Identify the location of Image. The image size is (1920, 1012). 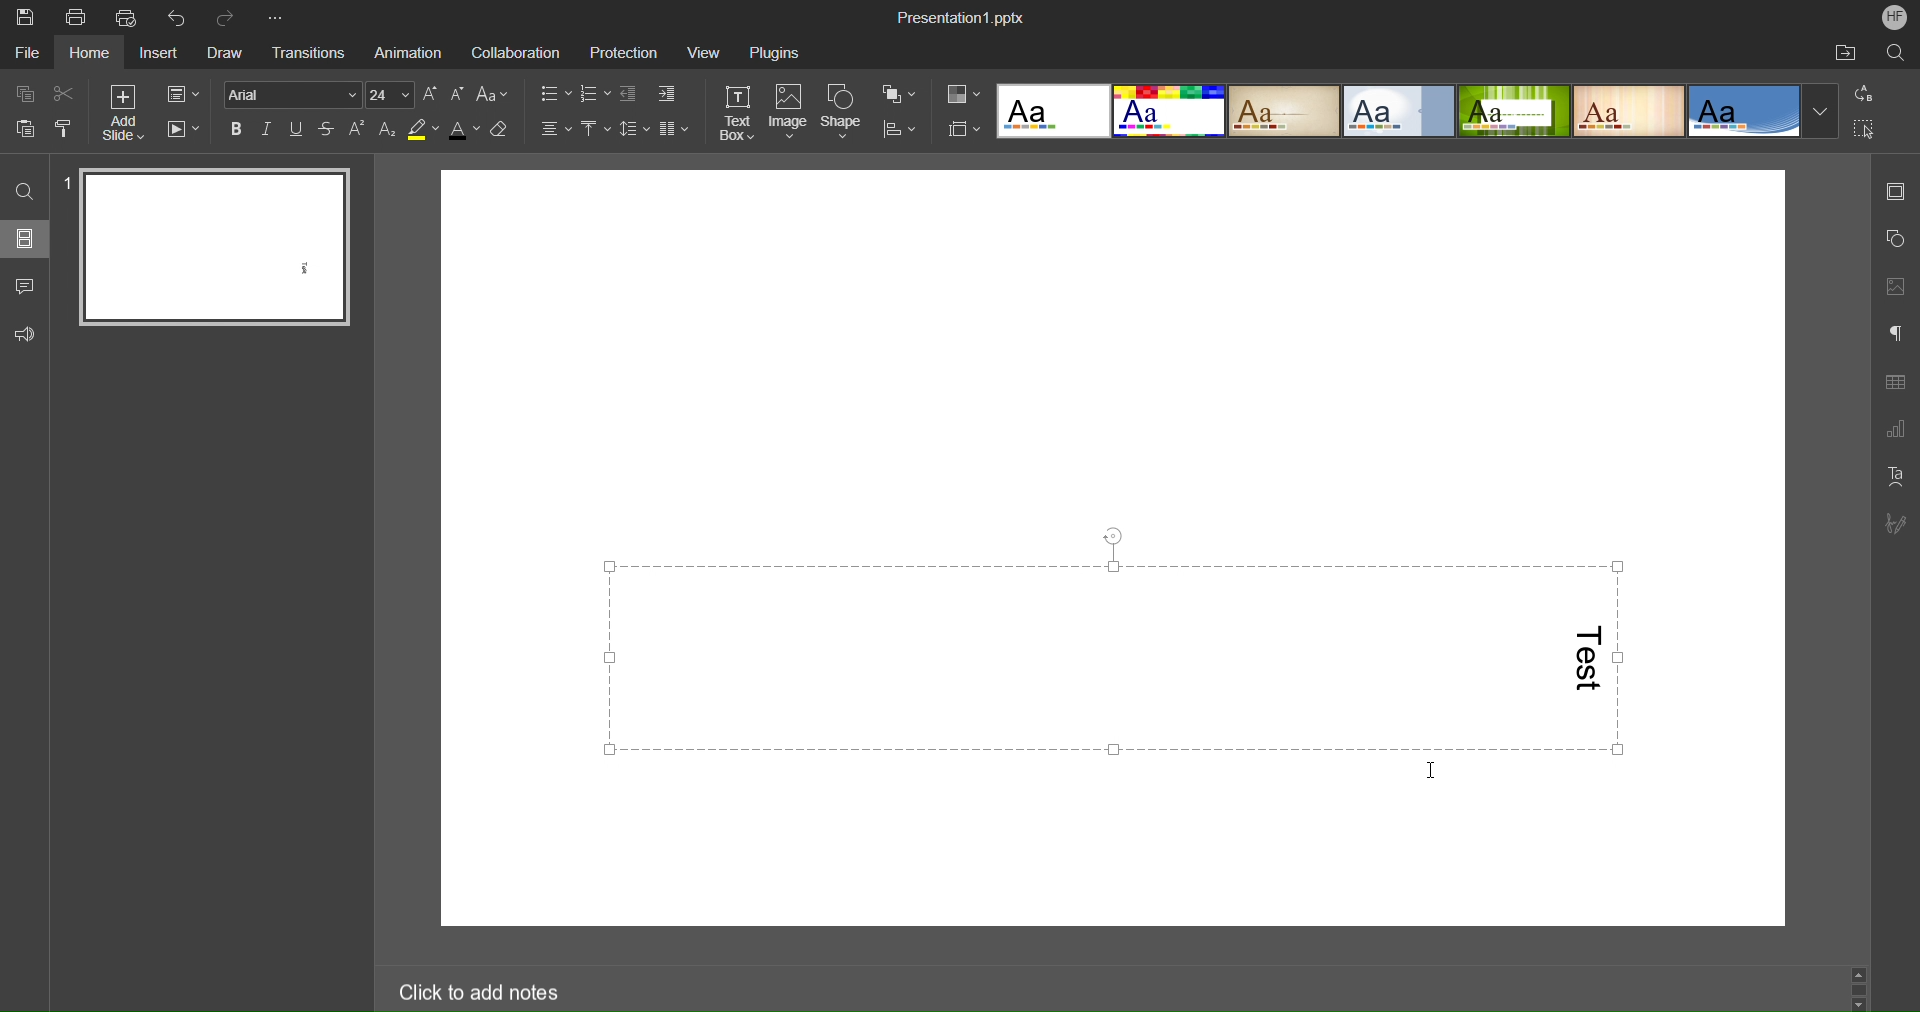
(789, 112).